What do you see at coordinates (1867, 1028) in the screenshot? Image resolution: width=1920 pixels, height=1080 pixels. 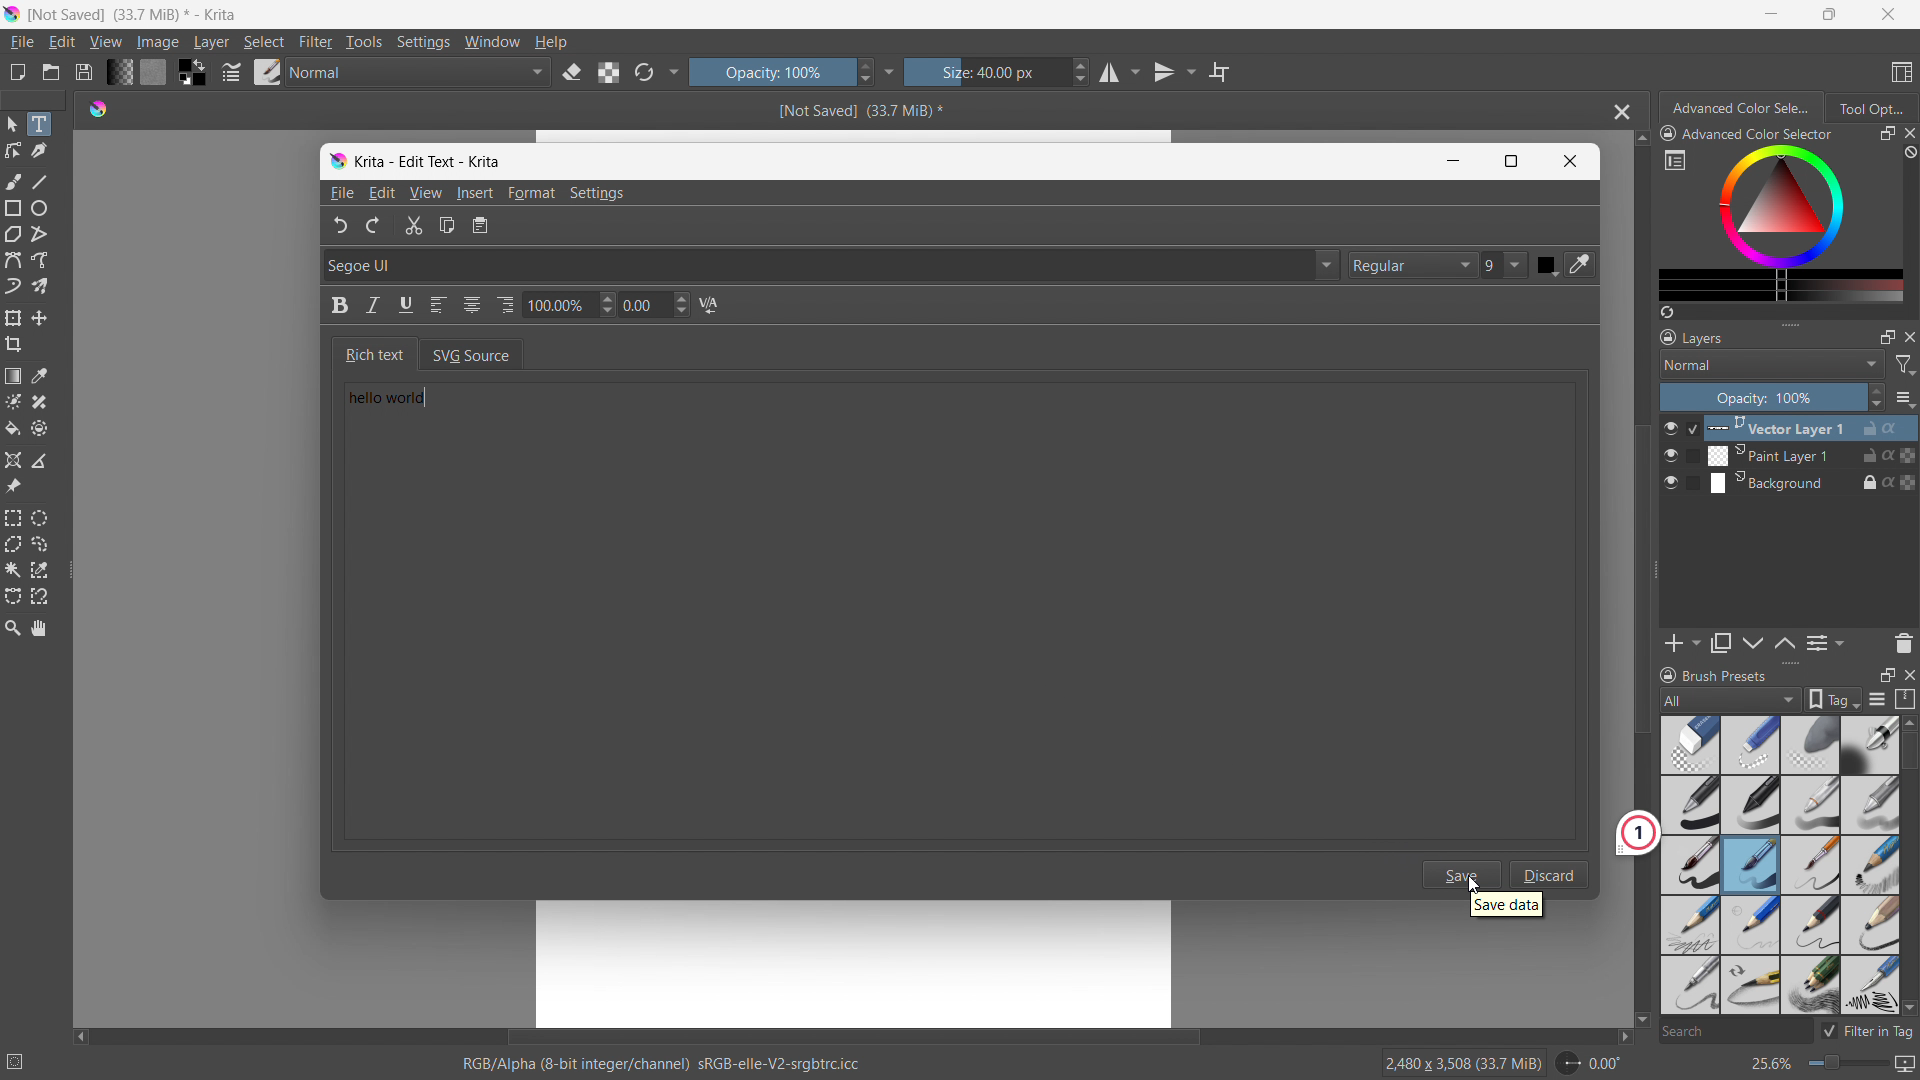 I see `filter in tag` at bounding box center [1867, 1028].